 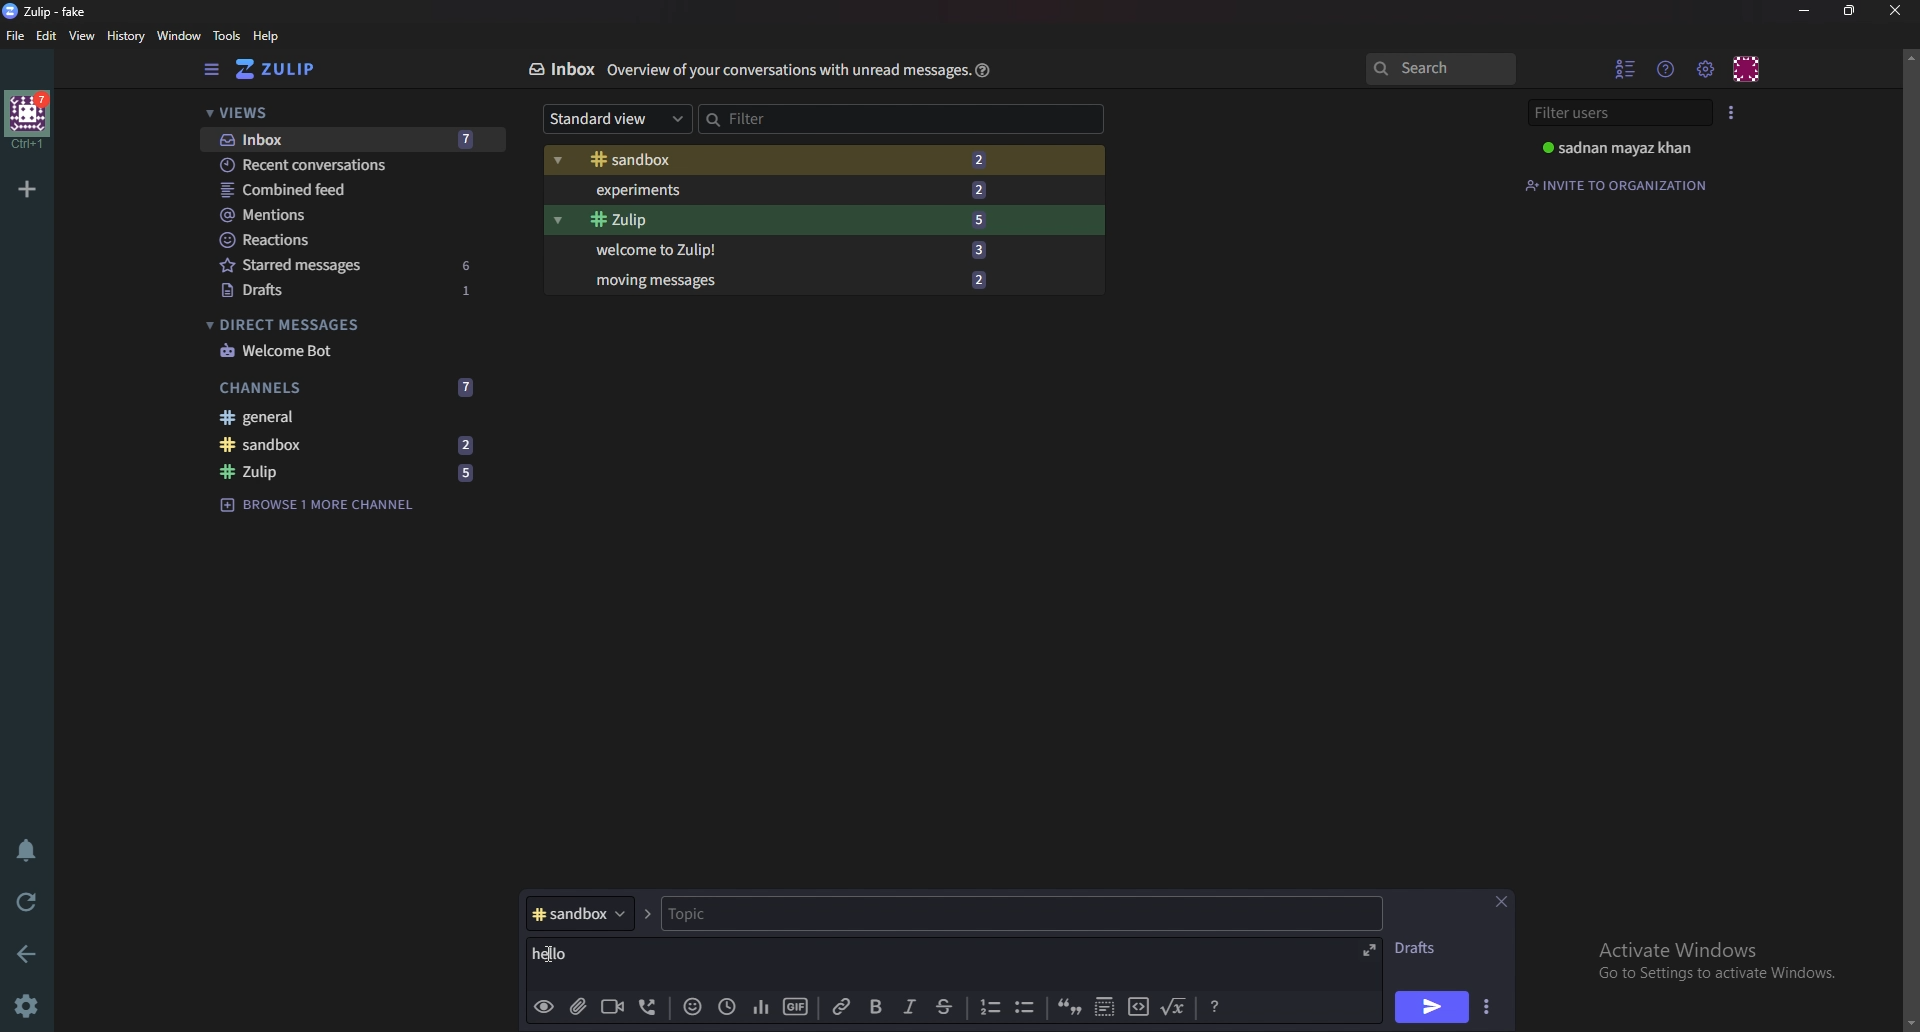 I want to click on main menu, so click(x=1706, y=68).